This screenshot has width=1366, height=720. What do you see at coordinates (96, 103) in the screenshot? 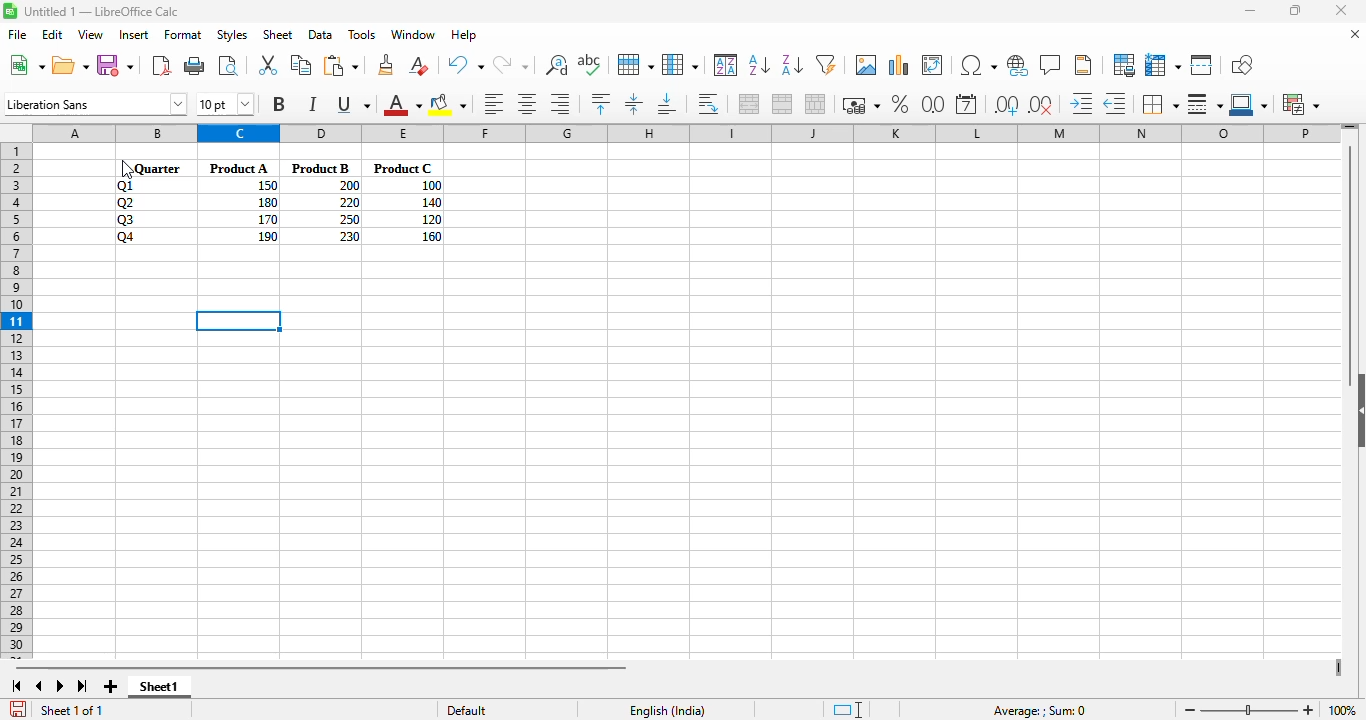
I see `font name` at bounding box center [96, 103].